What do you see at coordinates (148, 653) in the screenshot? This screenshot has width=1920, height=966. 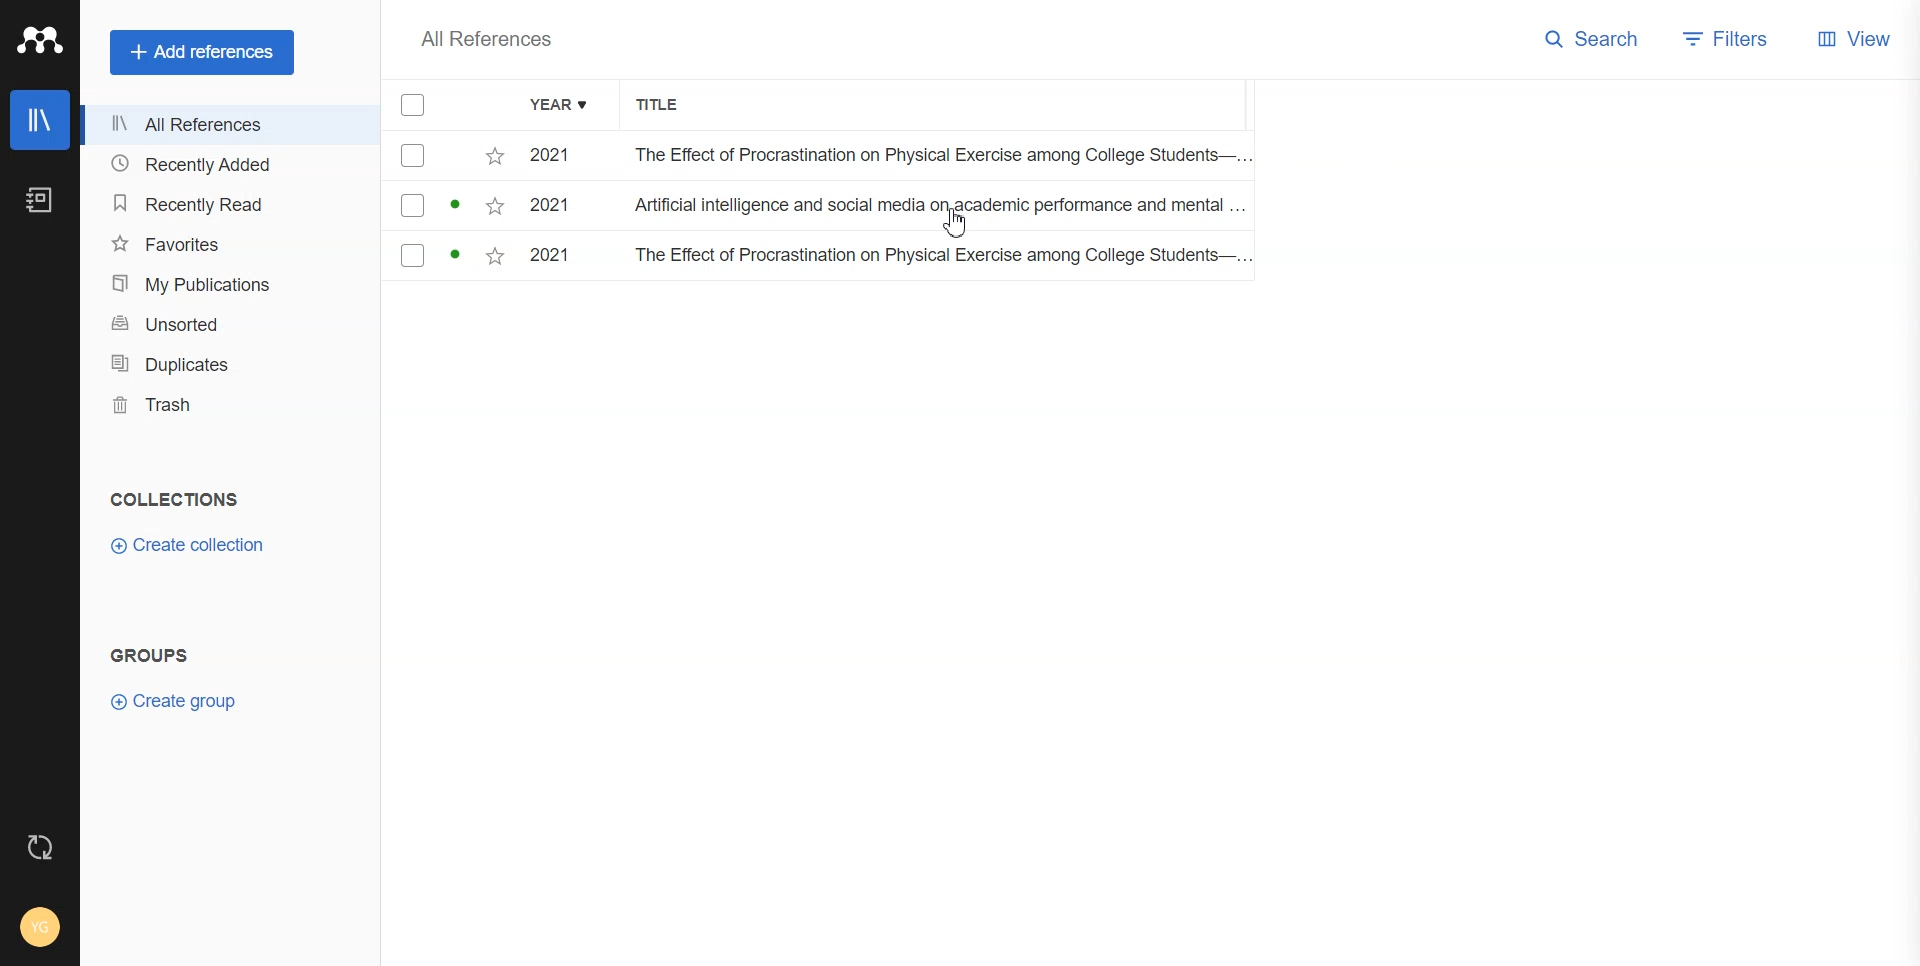 I see `GROUPS` at bounding box center [148, 653].